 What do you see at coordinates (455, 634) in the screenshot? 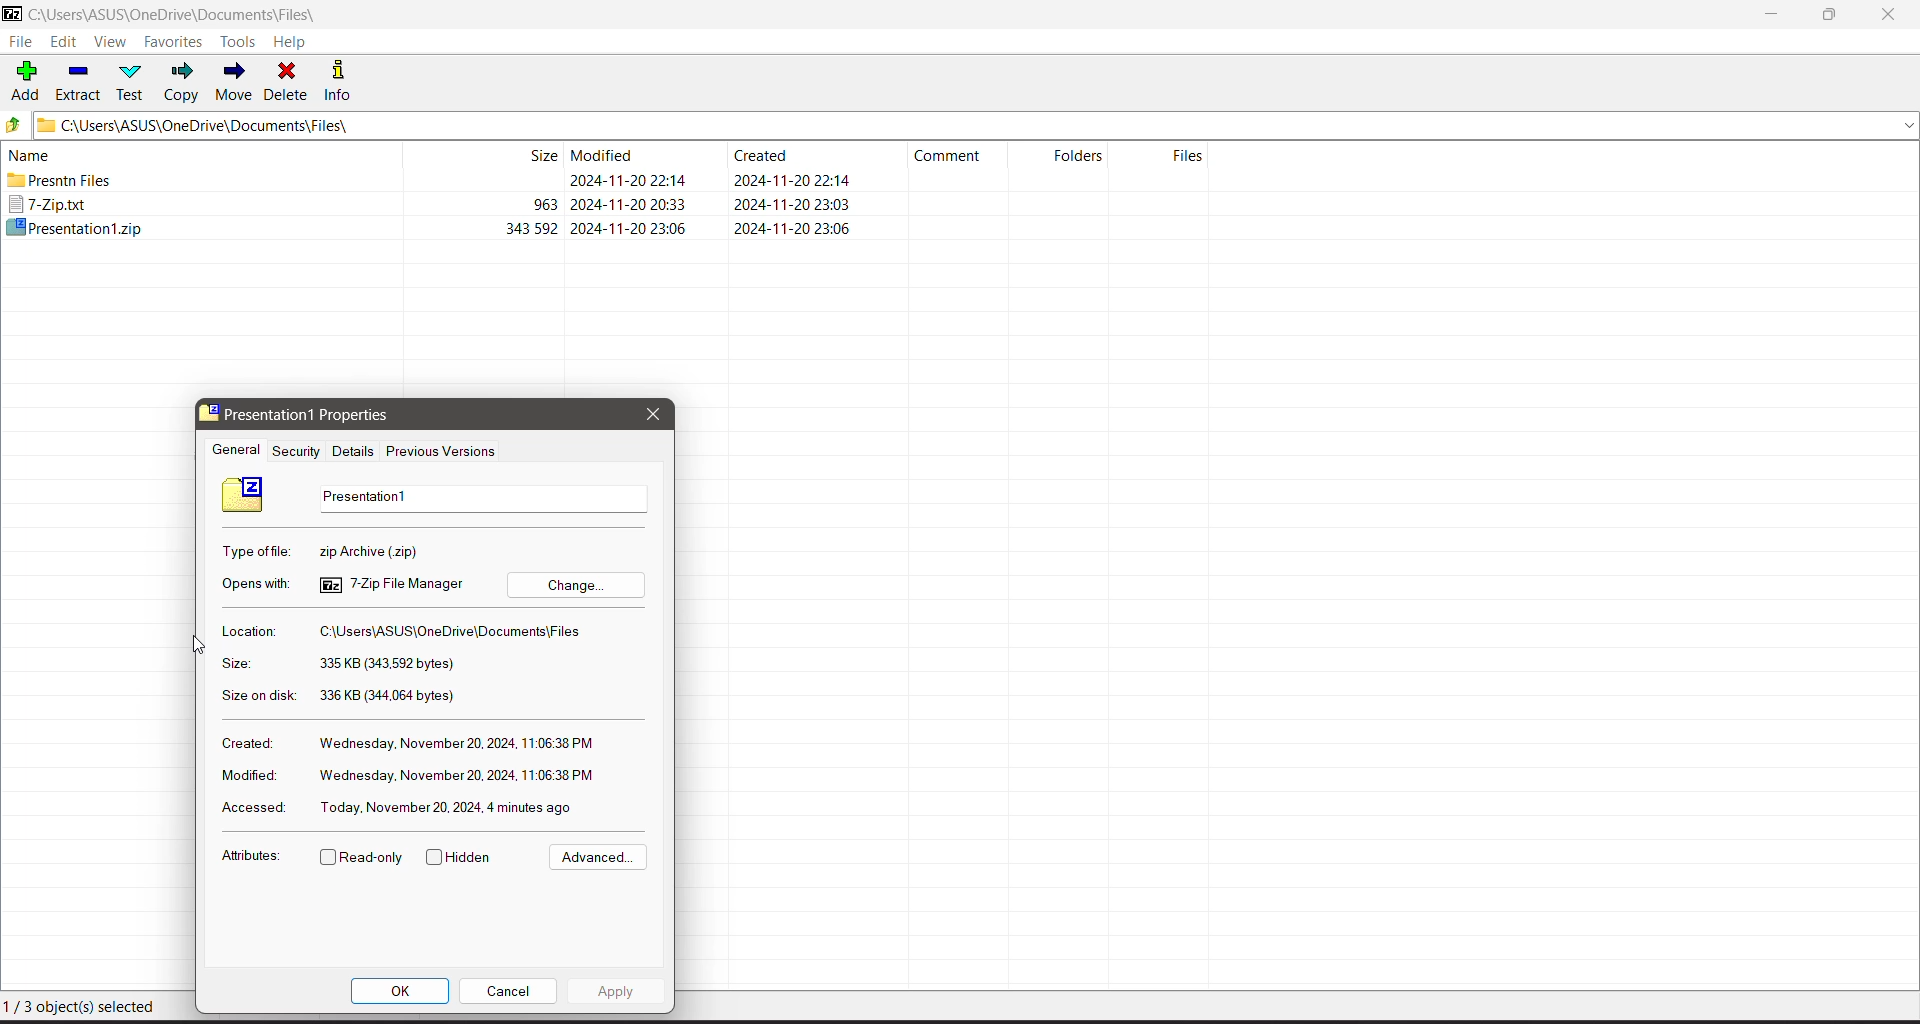
I see `Location of the selected file` at bounding box center [455, 634].